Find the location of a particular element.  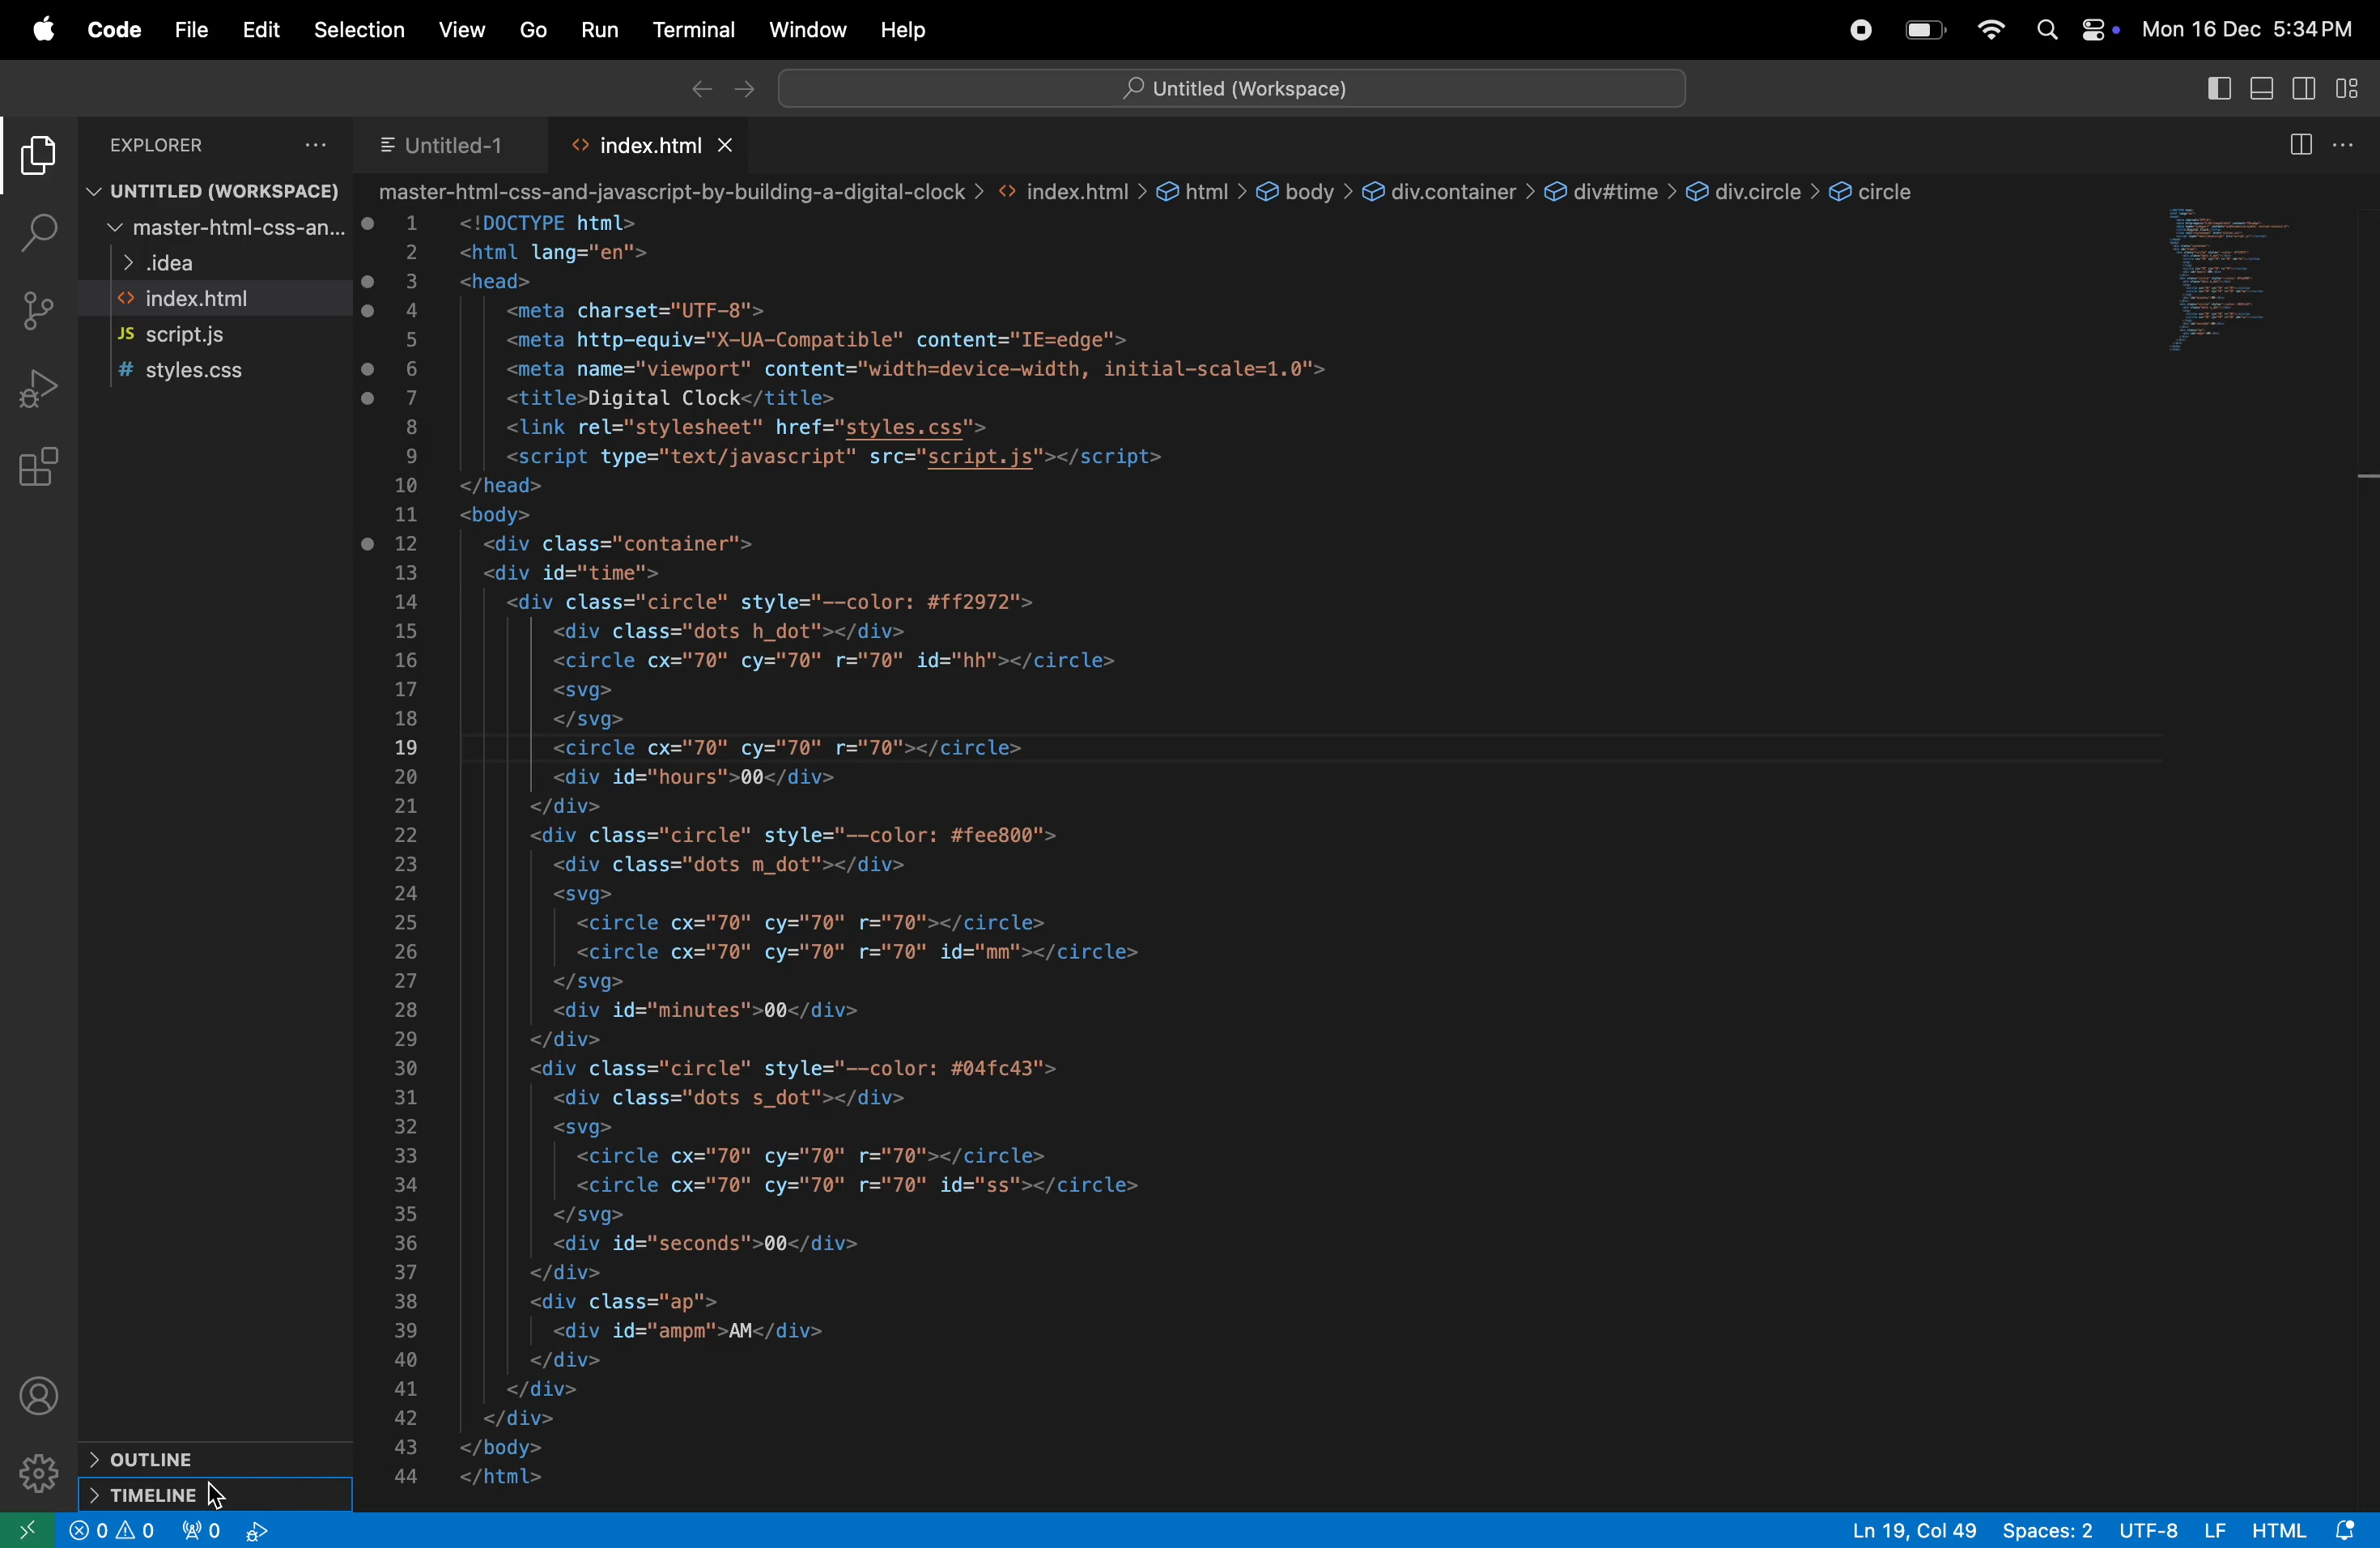

toggle panel is located at coordinates (2264, 90).